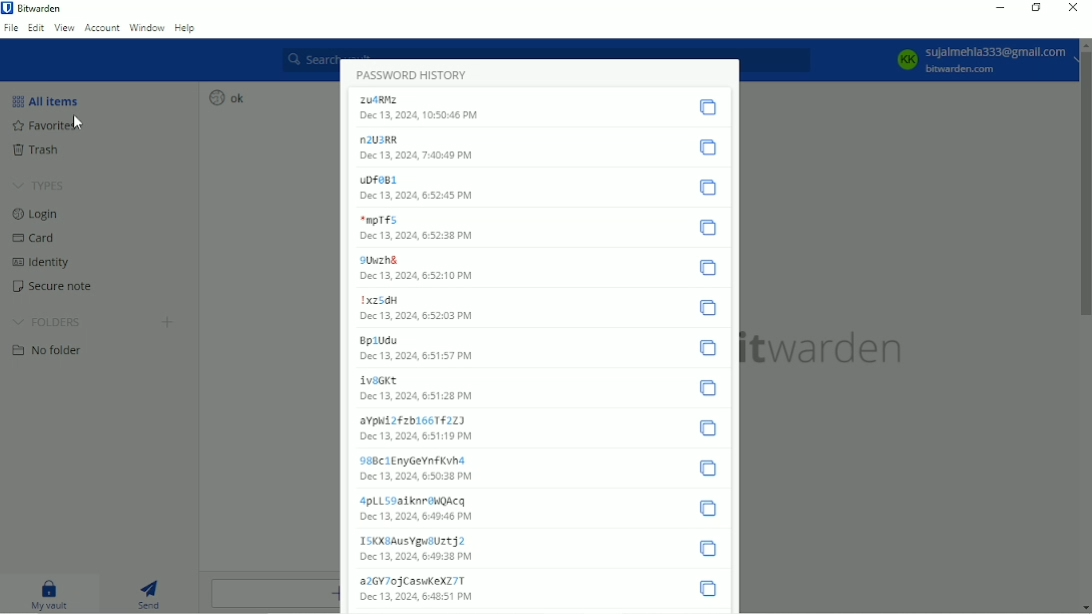 The width and height of the screenshot is (1092, 614). I want to click on Dec 13, 2024, 10:50:46 PM, so click(431, 118).